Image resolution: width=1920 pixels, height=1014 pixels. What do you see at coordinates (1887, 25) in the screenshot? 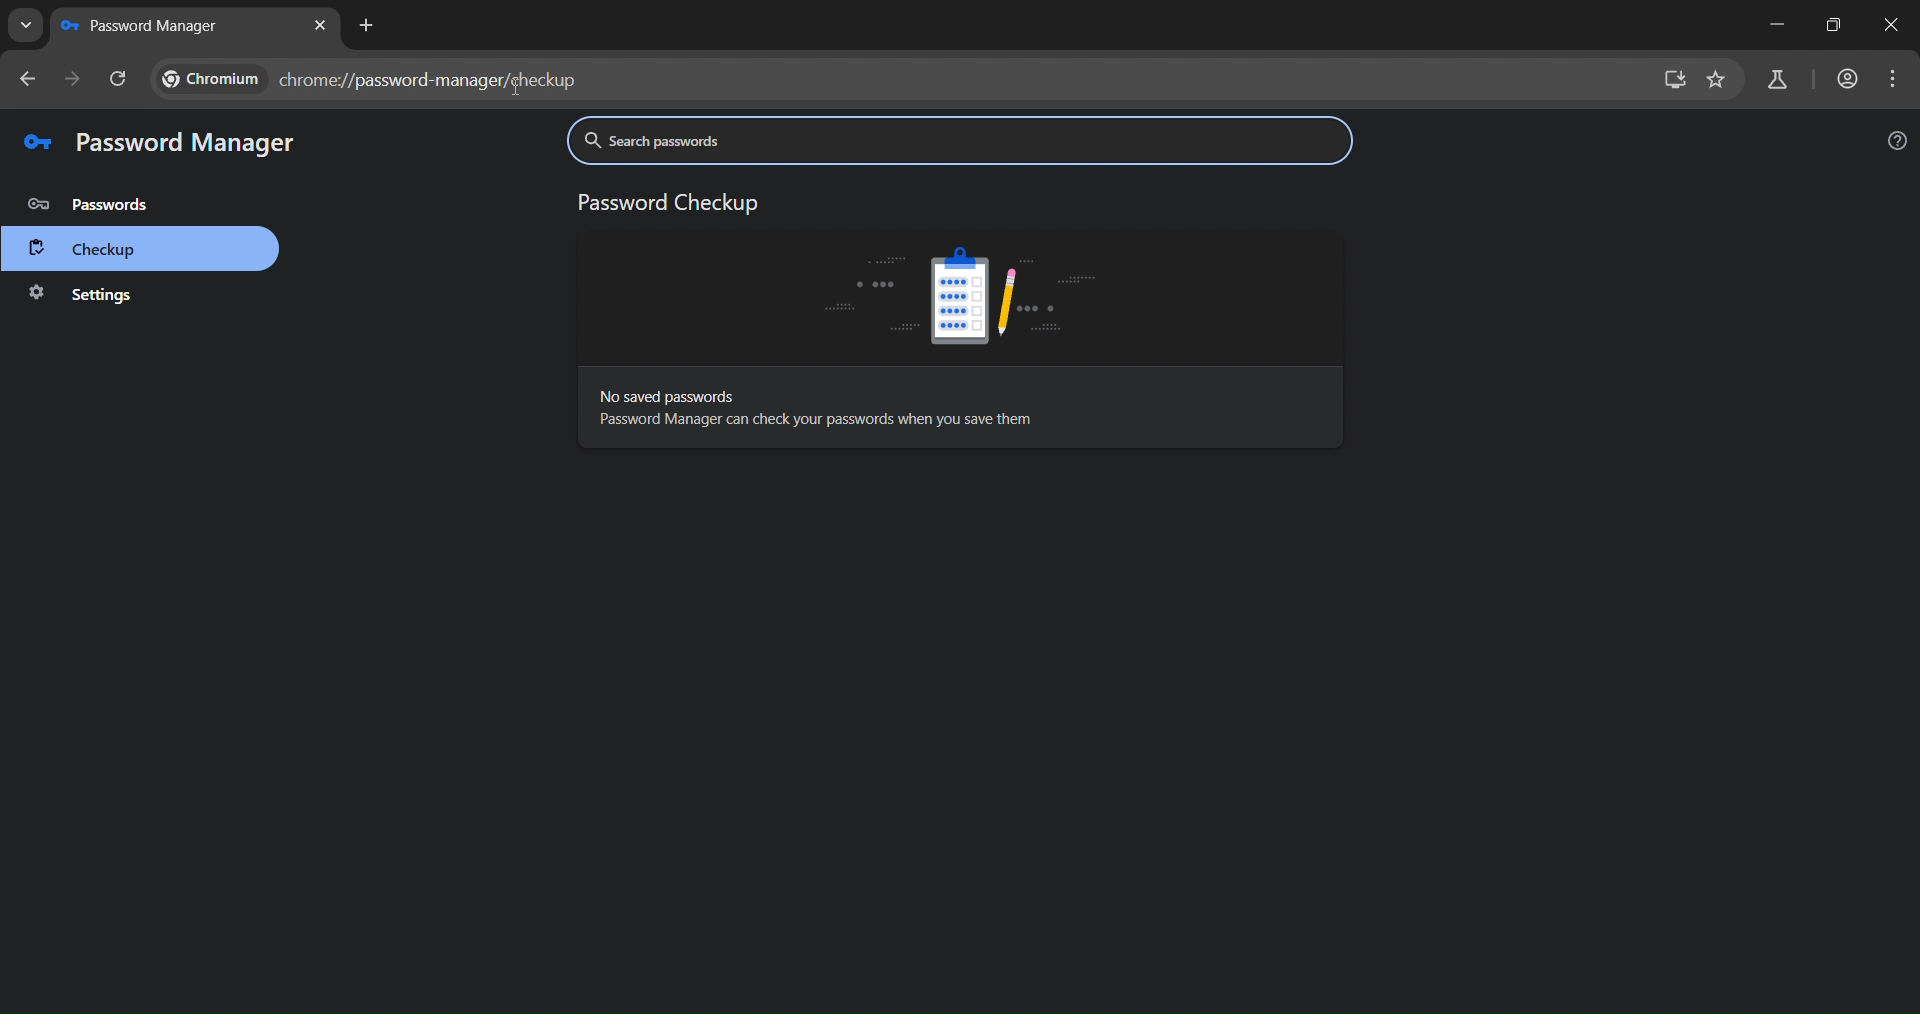
I see `close` at bounding box center [1887, 25].